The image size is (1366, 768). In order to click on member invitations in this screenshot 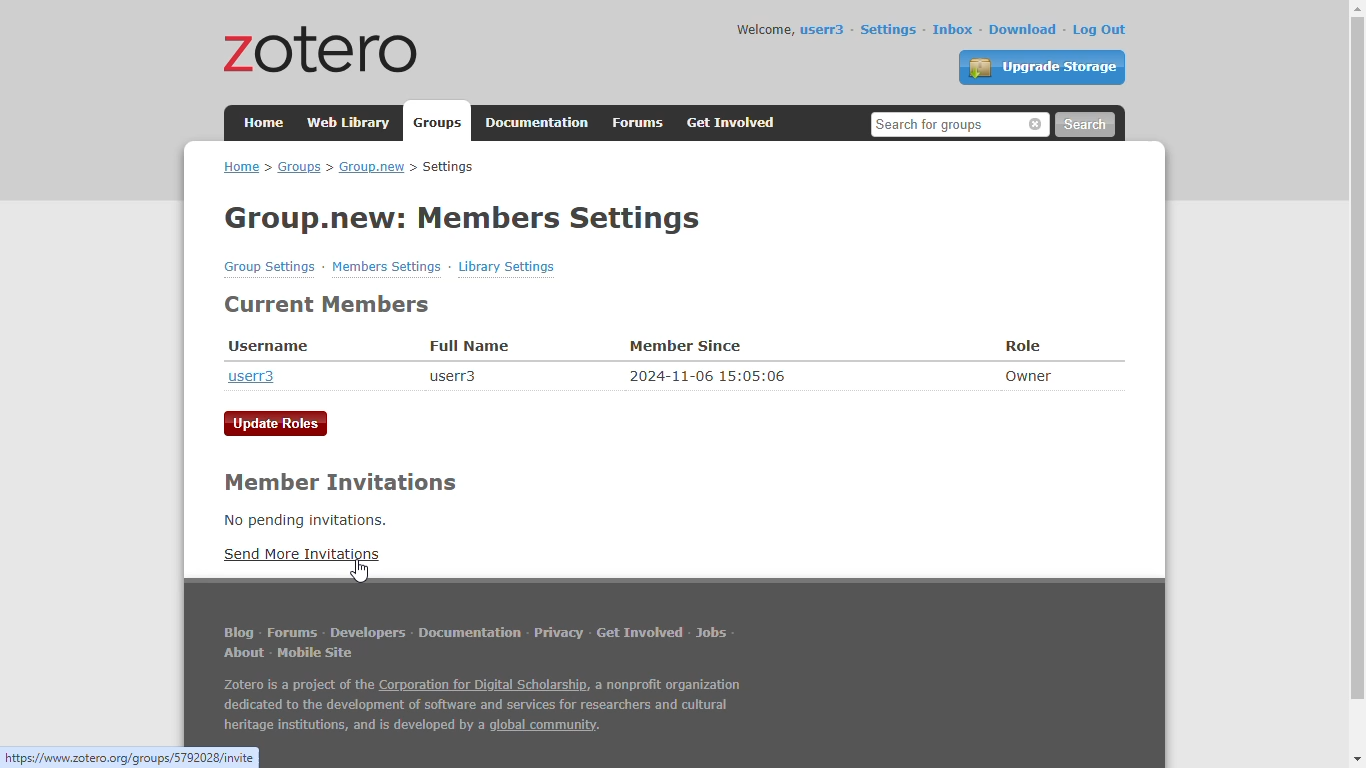, I will do `click(338, 483)`.